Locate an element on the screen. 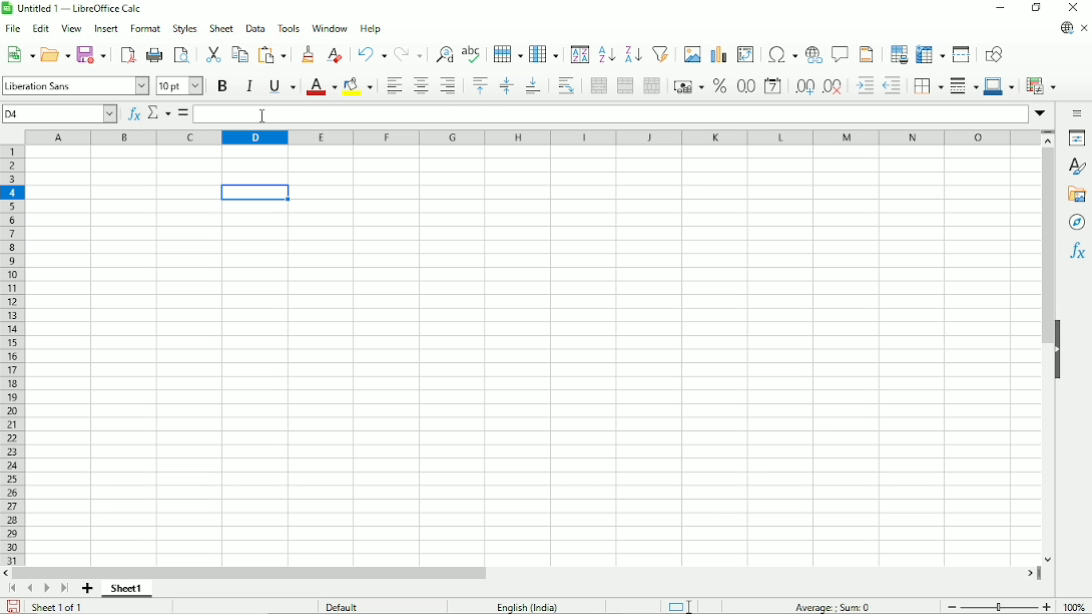 The image size is (1092, 614). Unmerge cells is located at coordinates (655, 85).